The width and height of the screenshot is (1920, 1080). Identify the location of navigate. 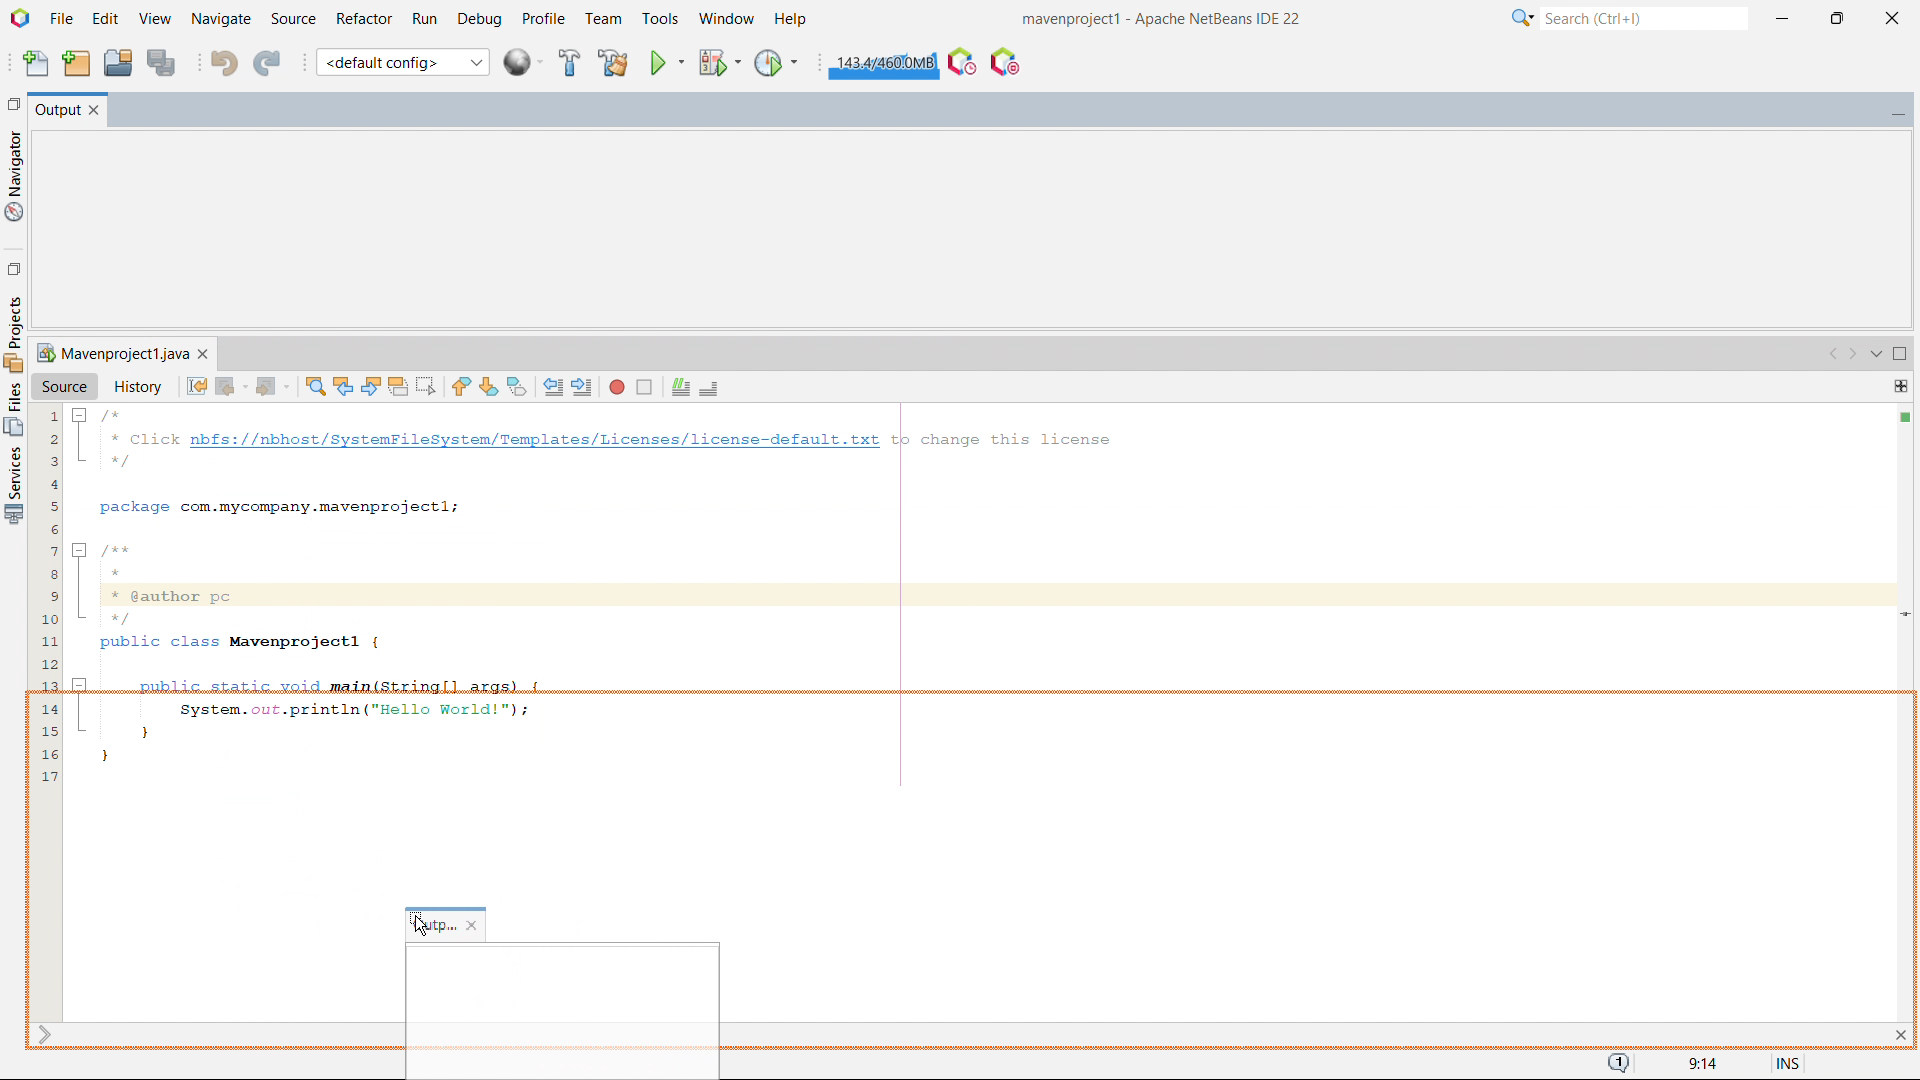
(221, 19).